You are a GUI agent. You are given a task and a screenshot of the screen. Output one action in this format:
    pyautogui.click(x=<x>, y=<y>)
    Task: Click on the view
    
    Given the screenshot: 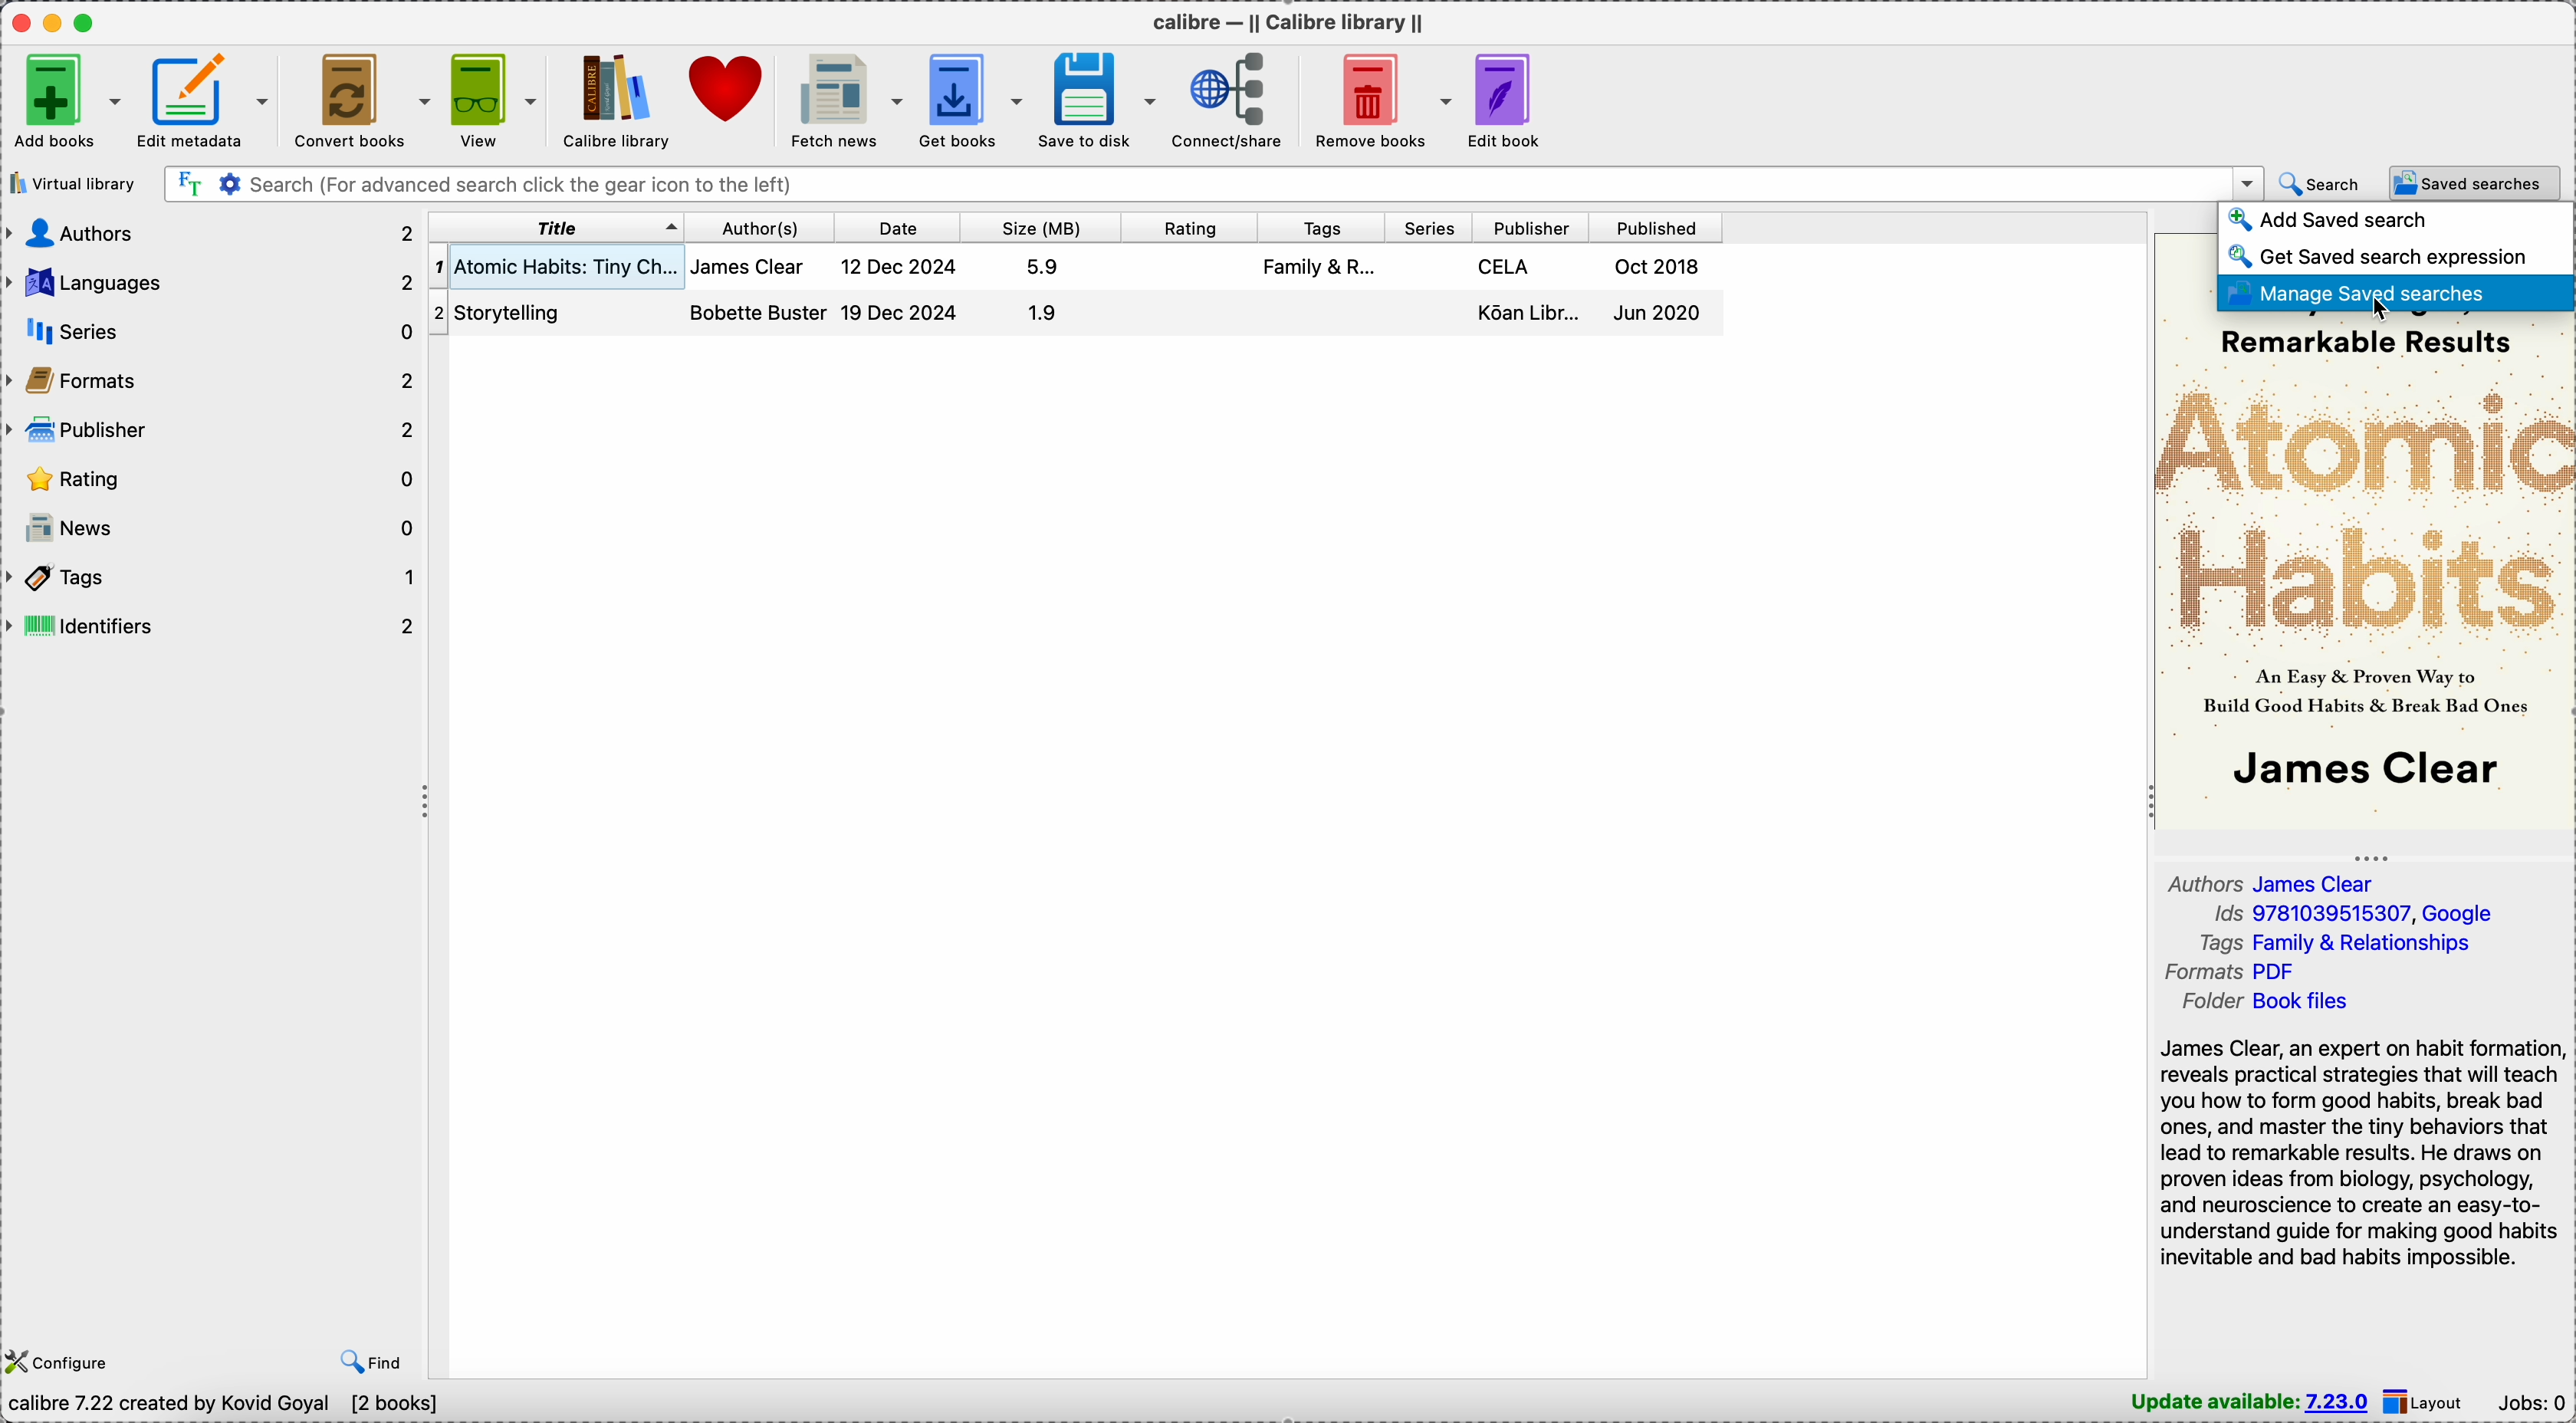 What is the action you would take?
    pyautogui.click(x=492, y=102)
    